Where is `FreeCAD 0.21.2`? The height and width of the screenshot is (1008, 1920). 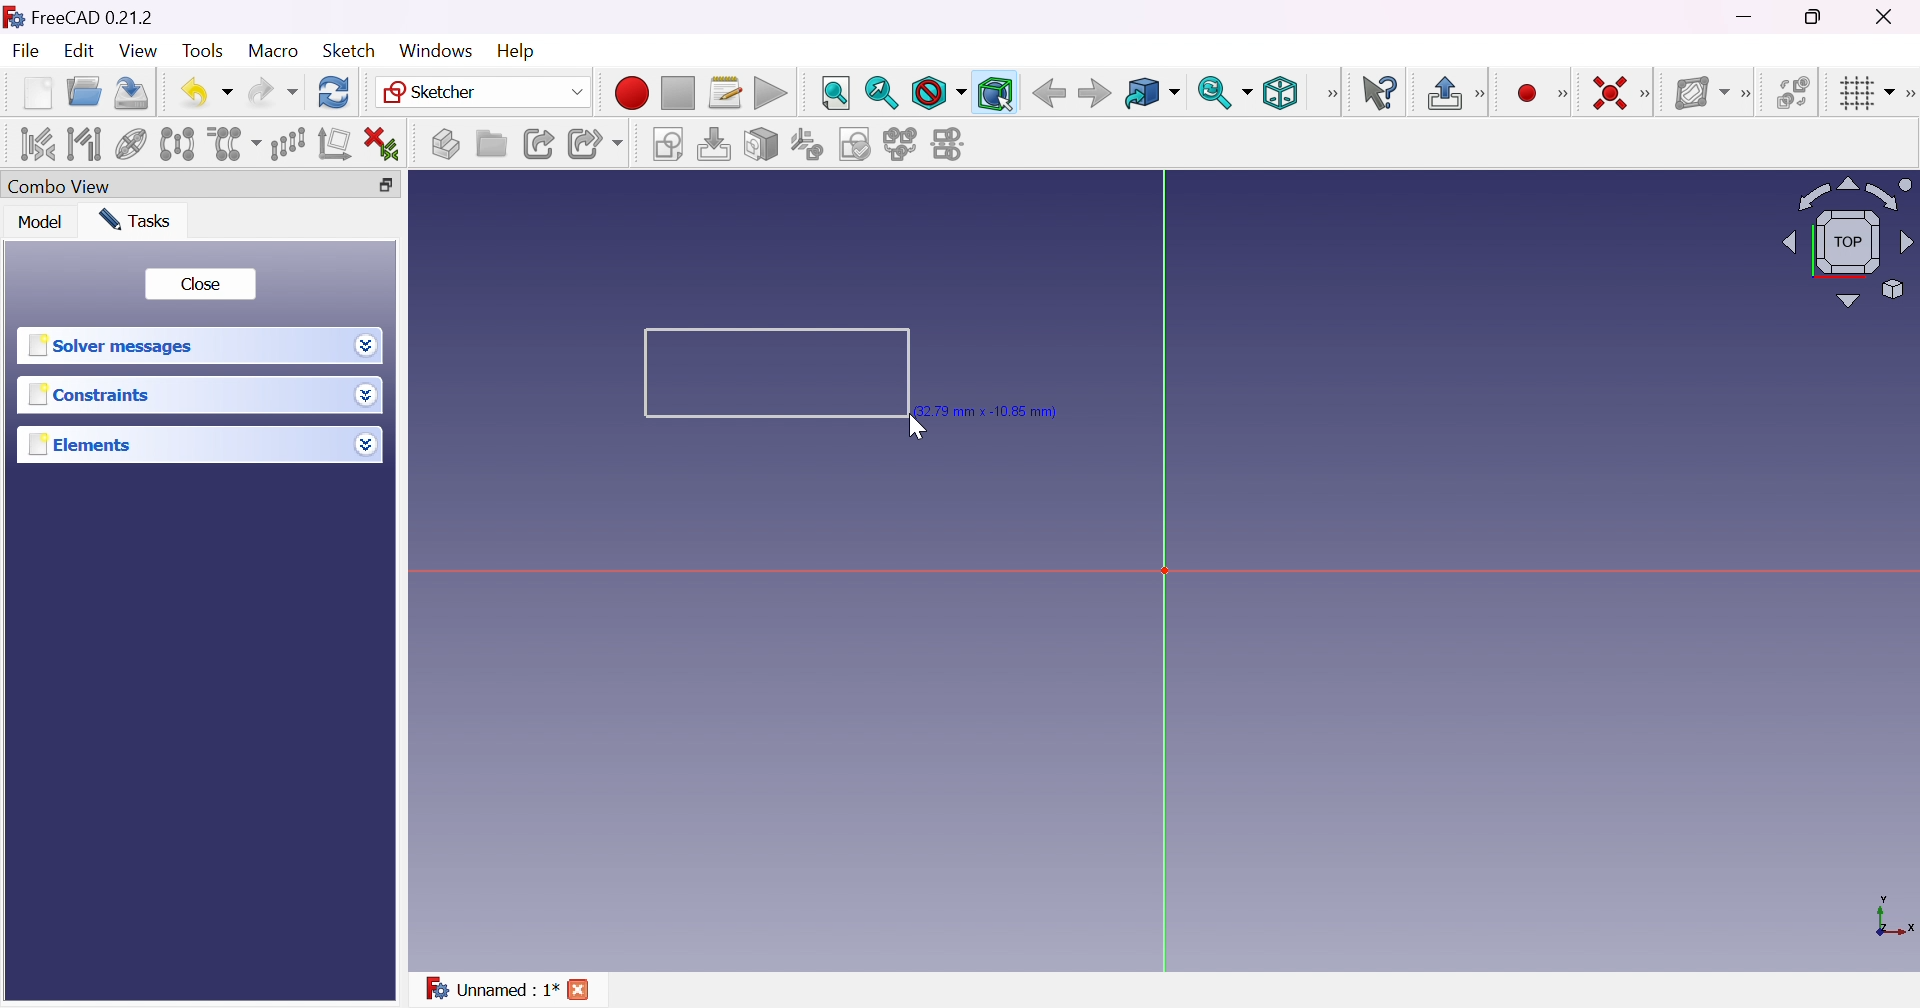
FreeCAD 0.21.2 is located at coordinates (92, 17).